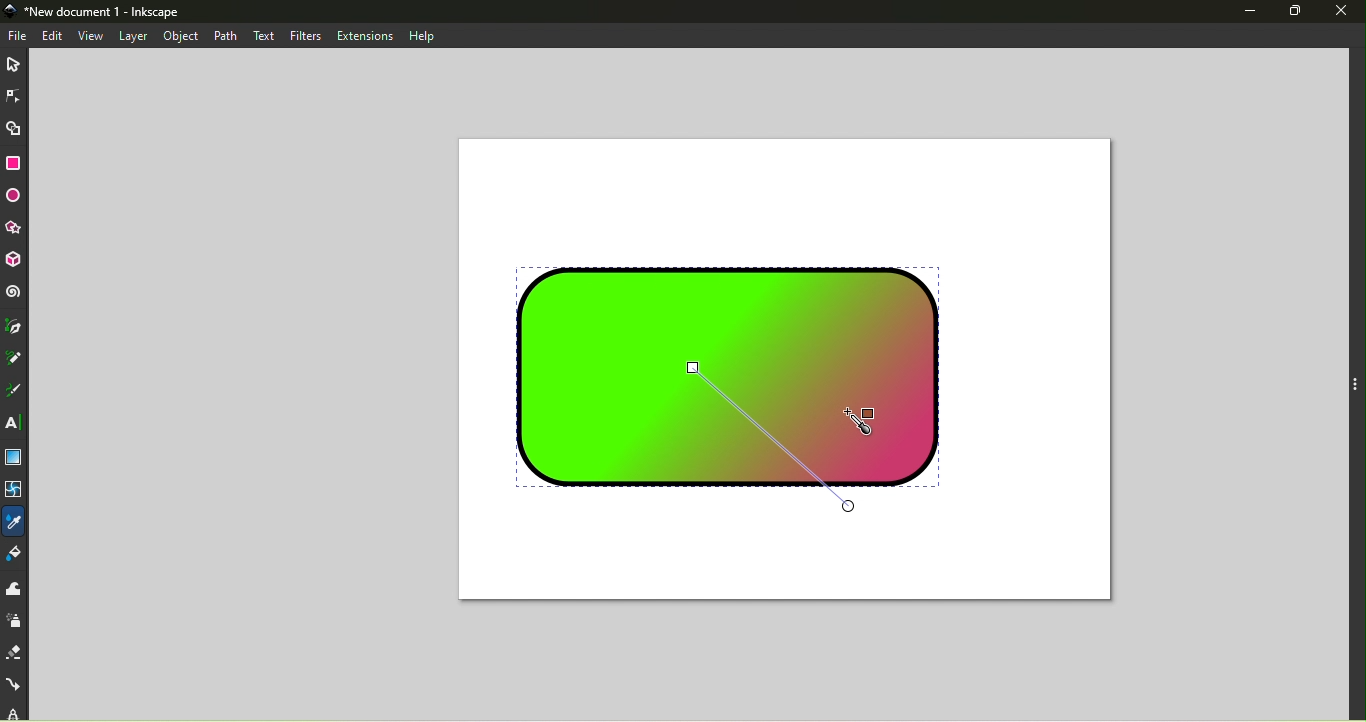 This screenshot has width=1366, height=722. I want to click on Extensions, so click(365, 36).